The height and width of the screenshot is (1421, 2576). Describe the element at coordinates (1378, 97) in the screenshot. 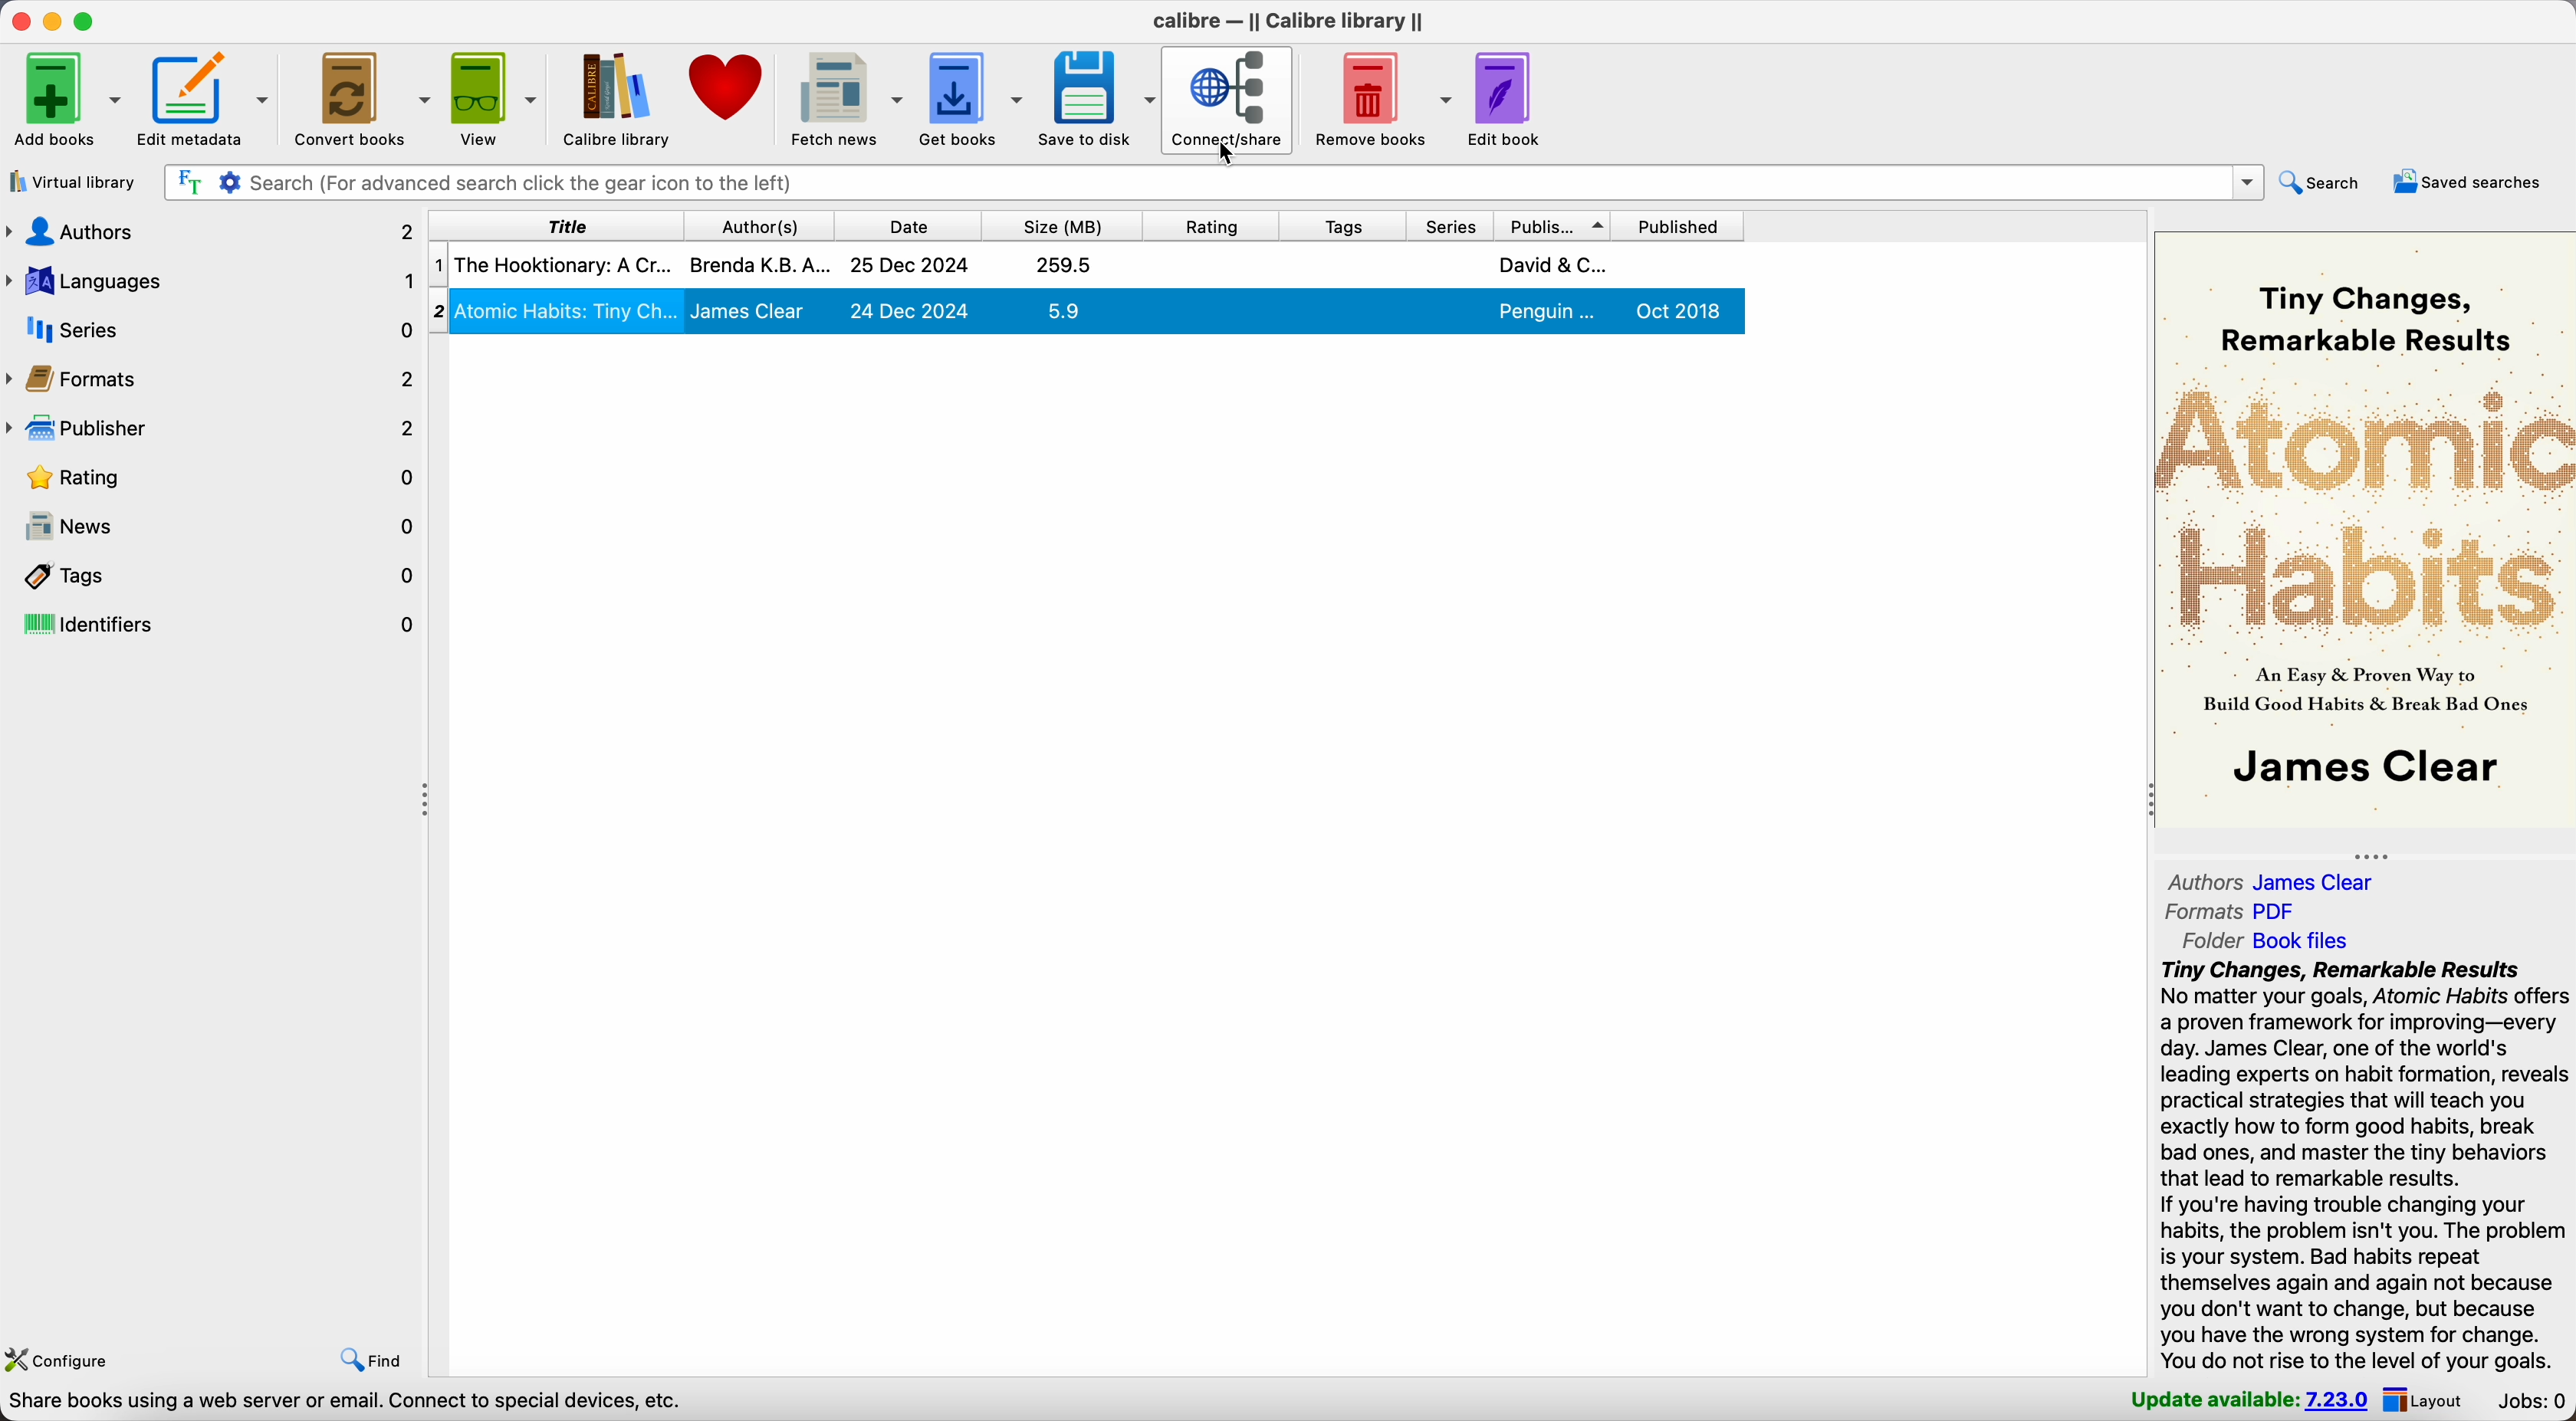

I see `remove books` at that location.